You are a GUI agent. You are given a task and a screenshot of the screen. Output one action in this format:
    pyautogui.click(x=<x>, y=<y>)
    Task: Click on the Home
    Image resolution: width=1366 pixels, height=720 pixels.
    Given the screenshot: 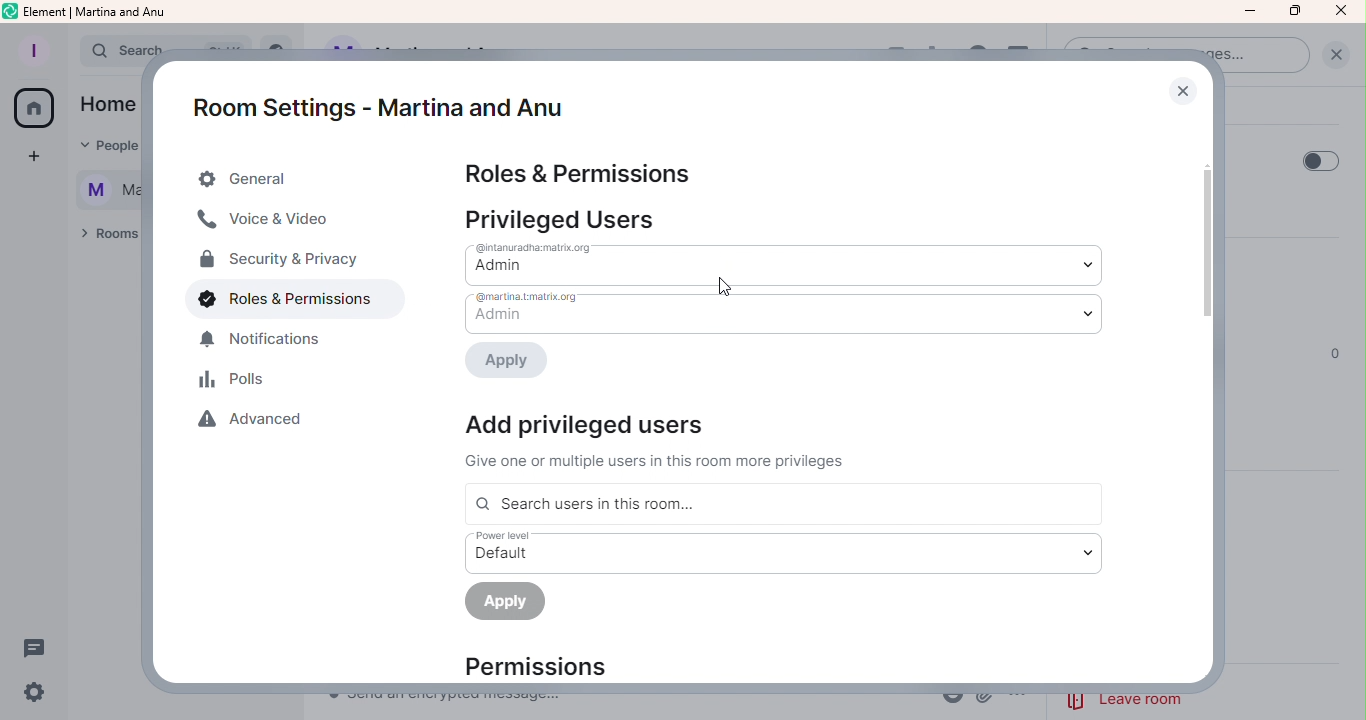 What is the action you would take?
    pyautogui.click(x=105, y=106)
    